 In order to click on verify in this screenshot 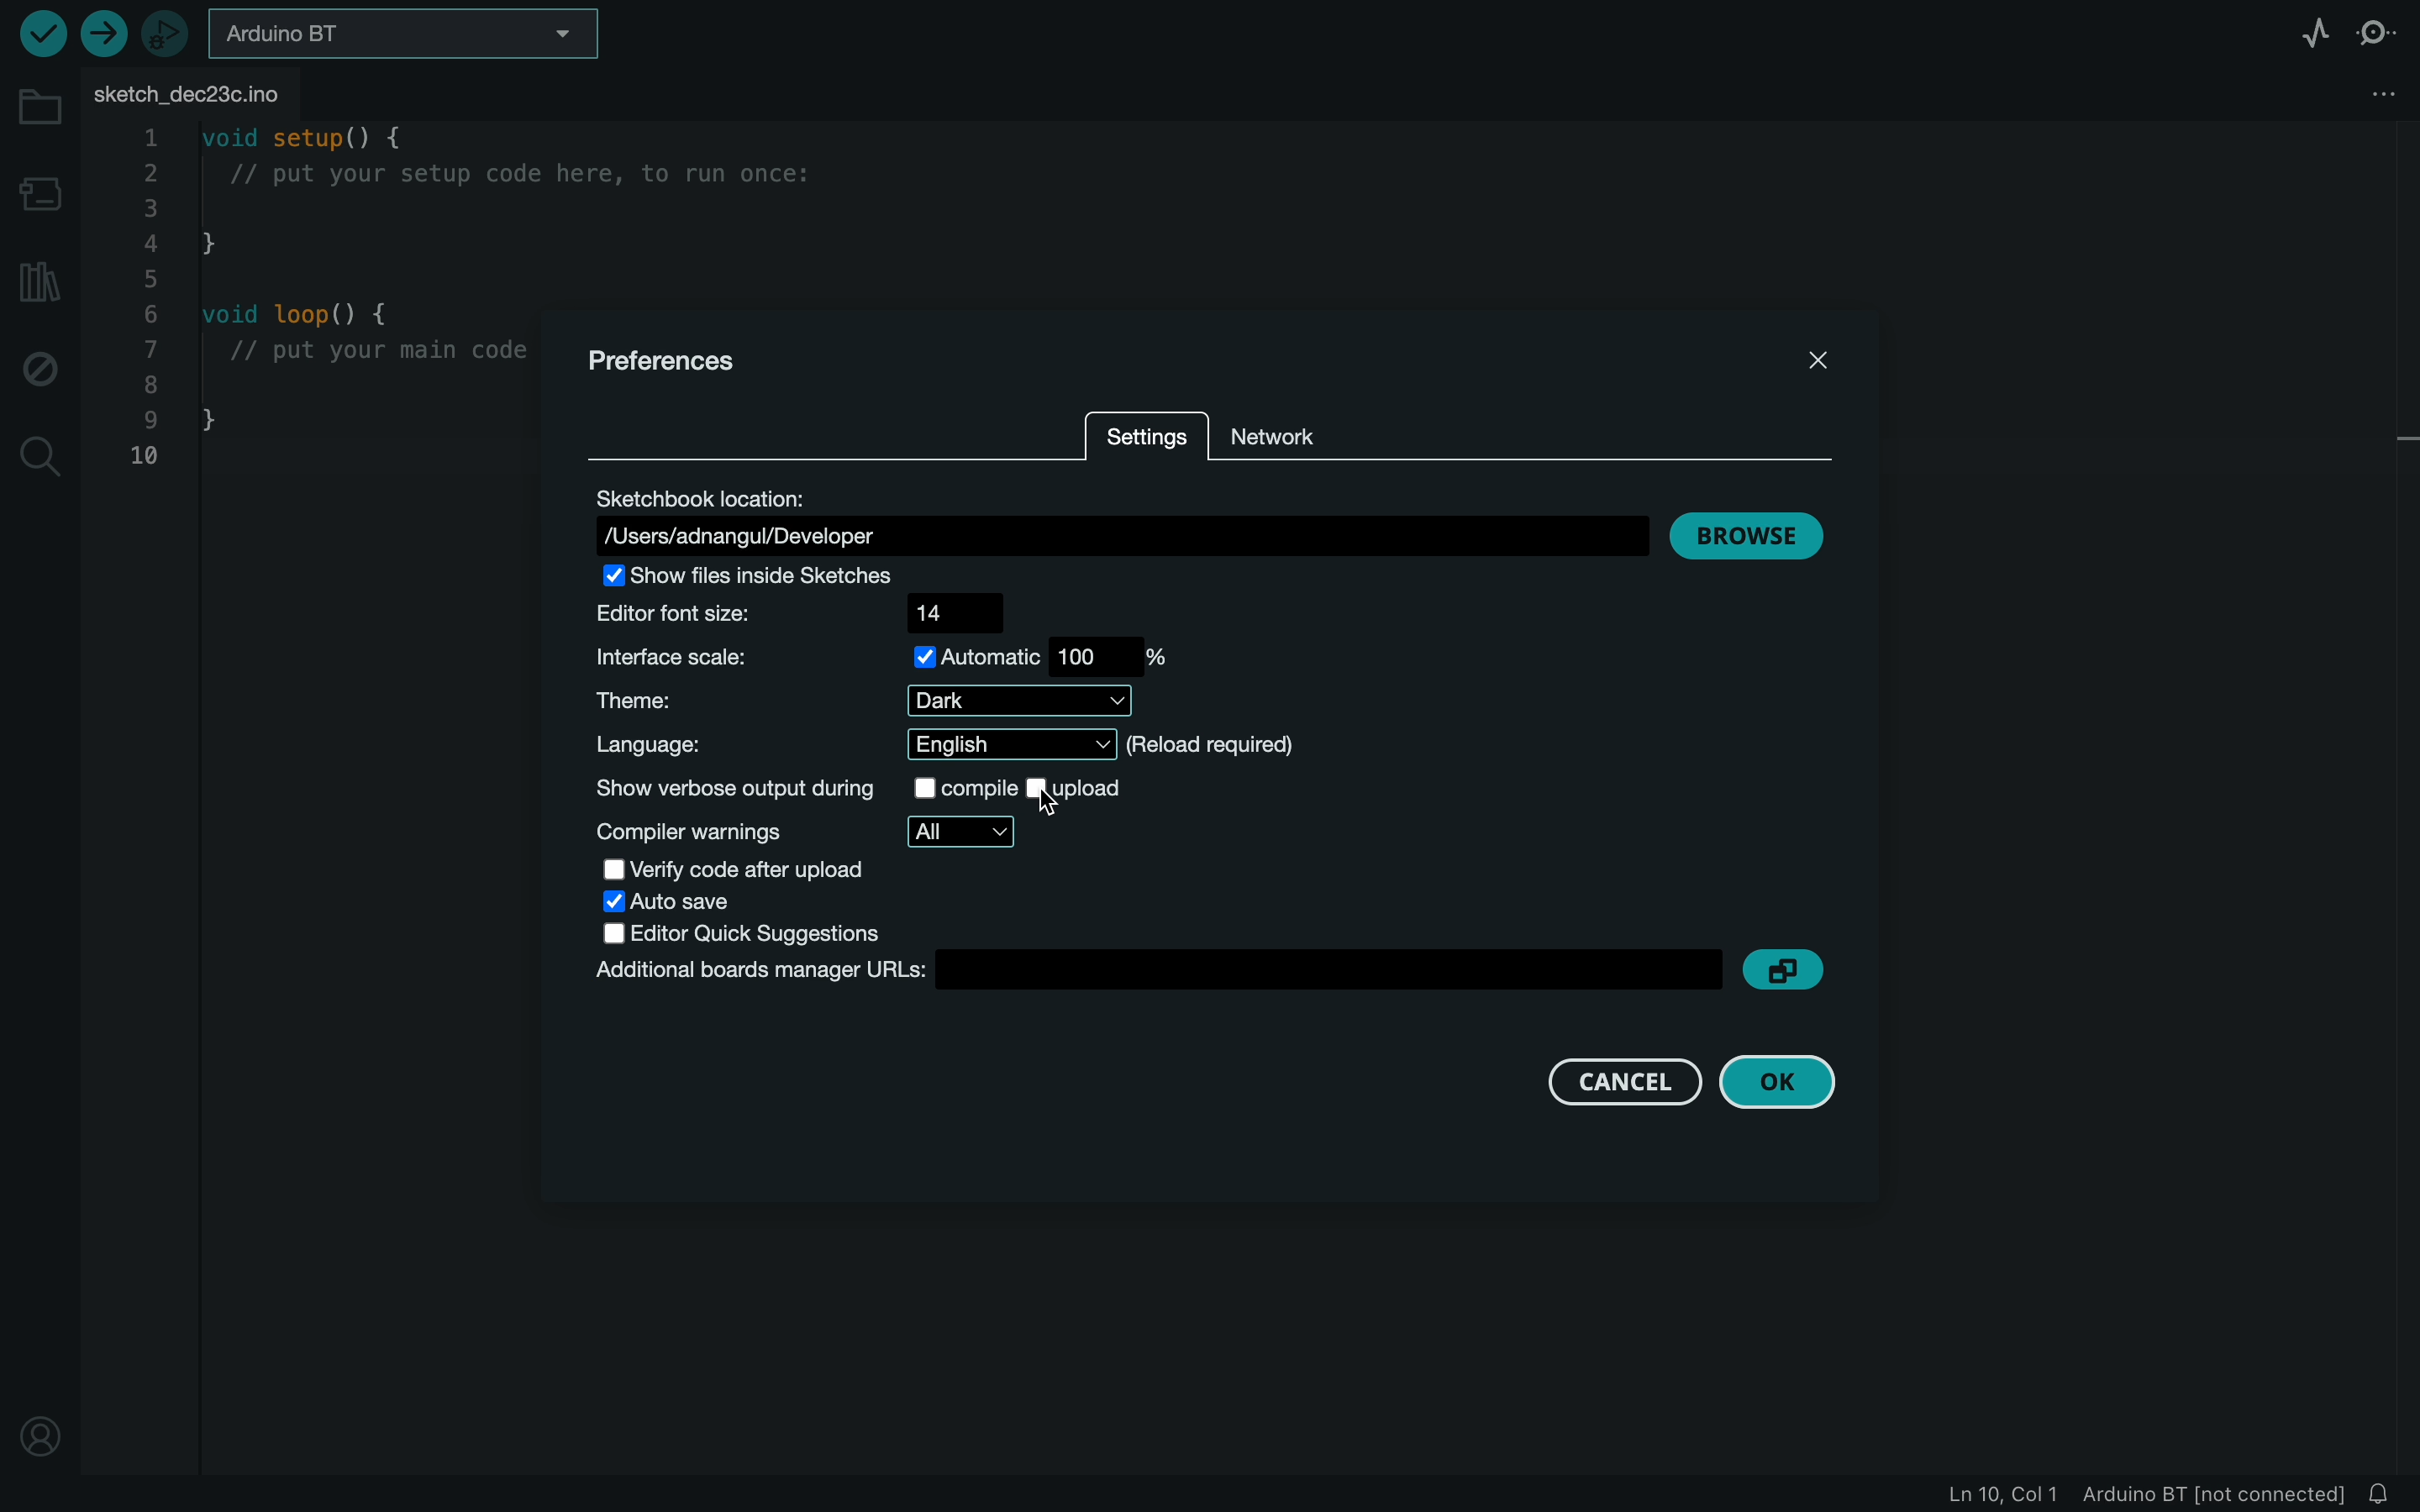, I will do `click(40, 36)`.